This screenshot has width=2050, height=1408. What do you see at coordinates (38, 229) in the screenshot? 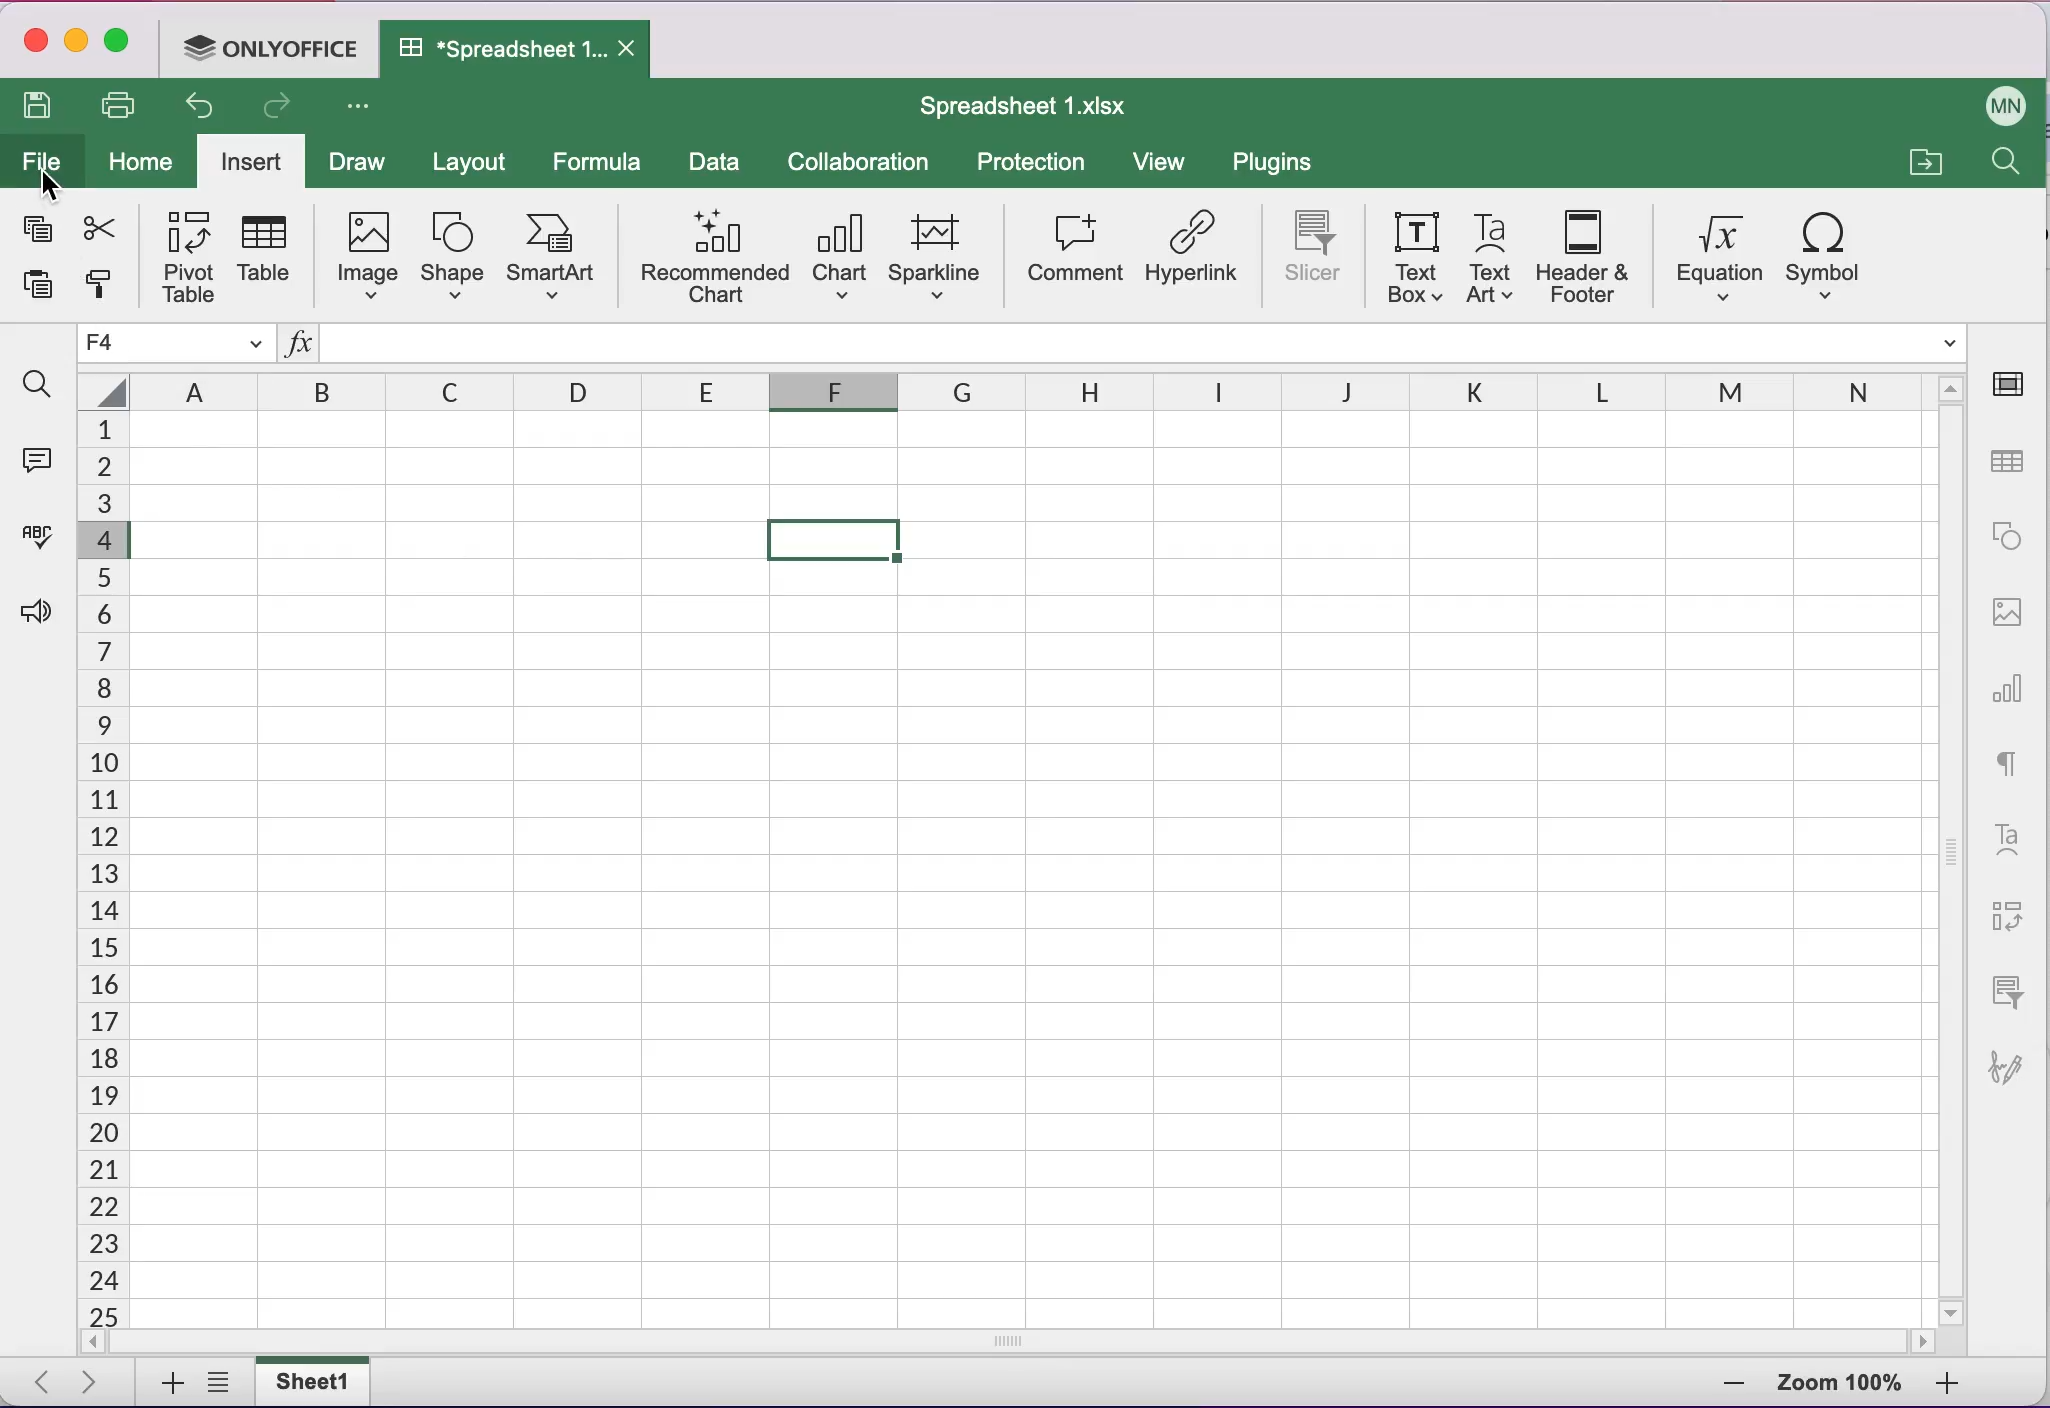
I see `copy` at bounding box center [38, 229].